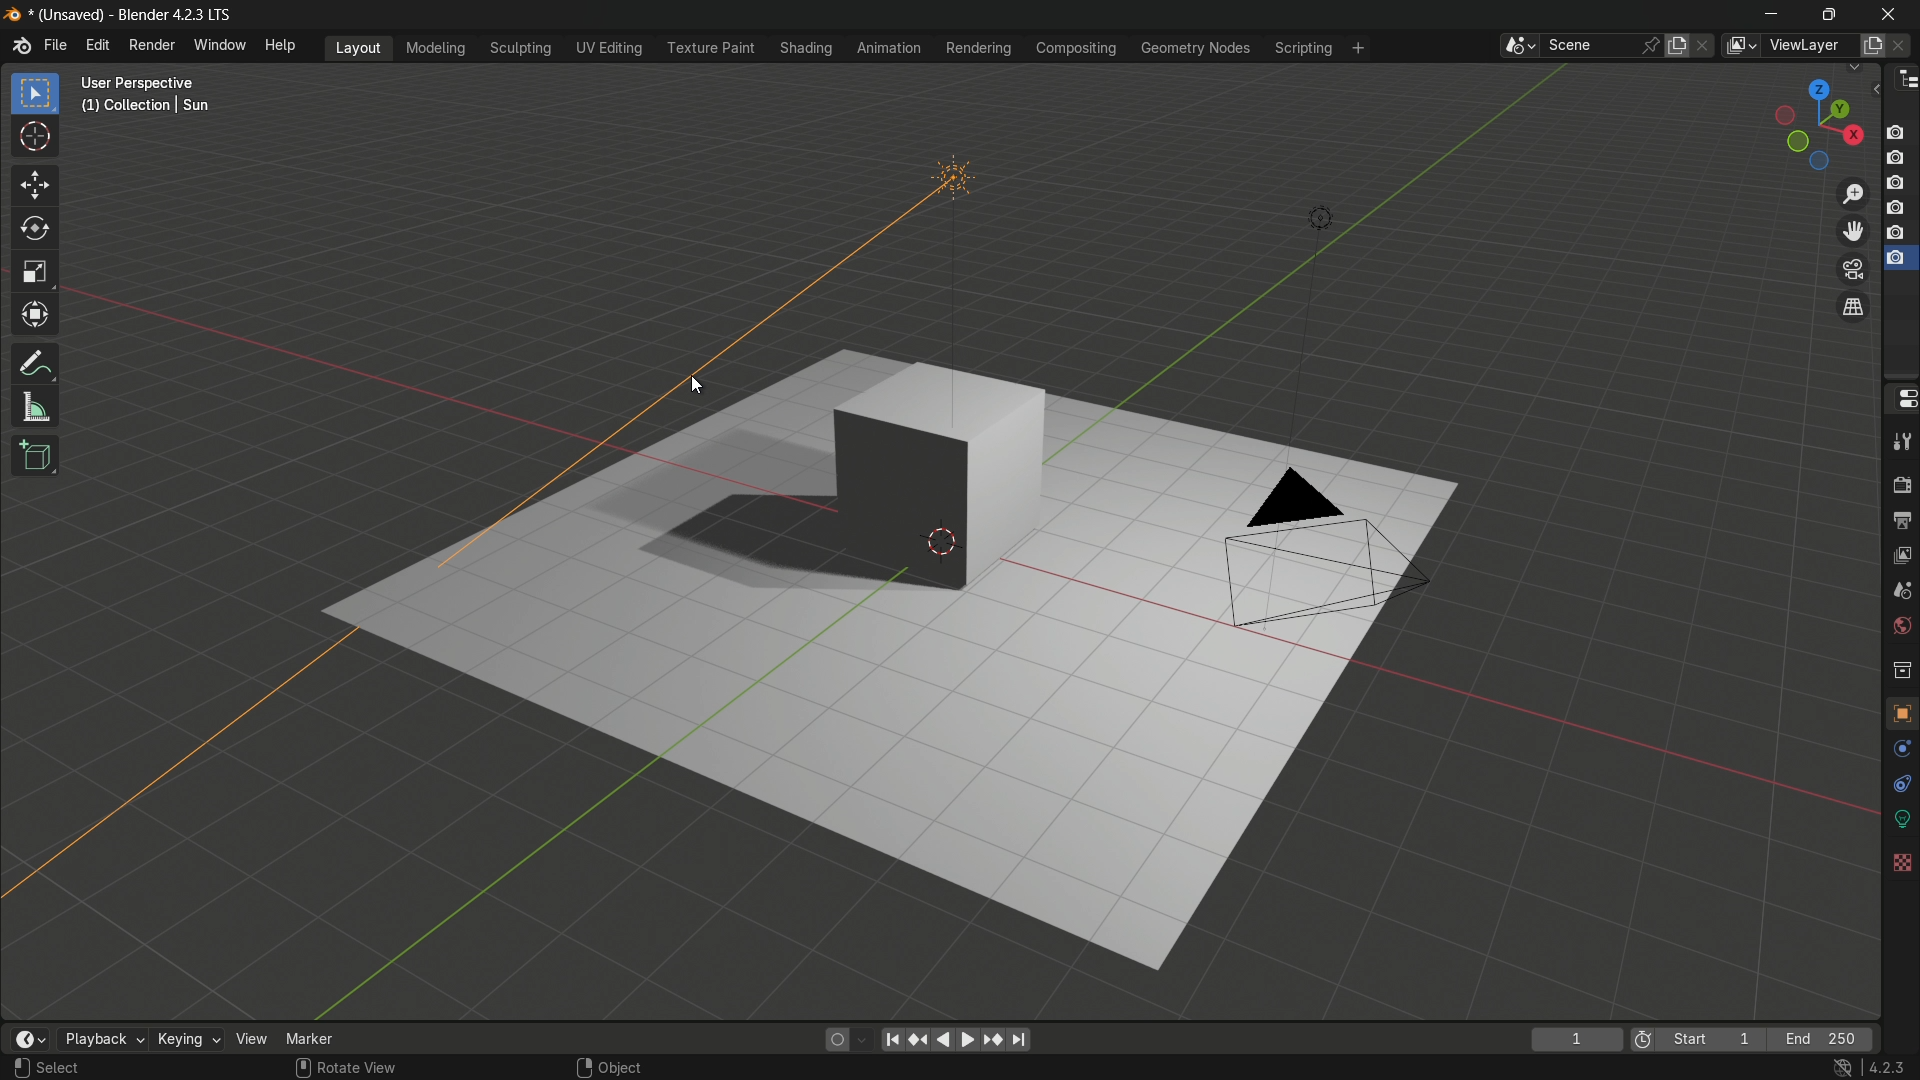 This screenshot has height=1080, width=1920. I want to click on rotate, so click(37, 230).